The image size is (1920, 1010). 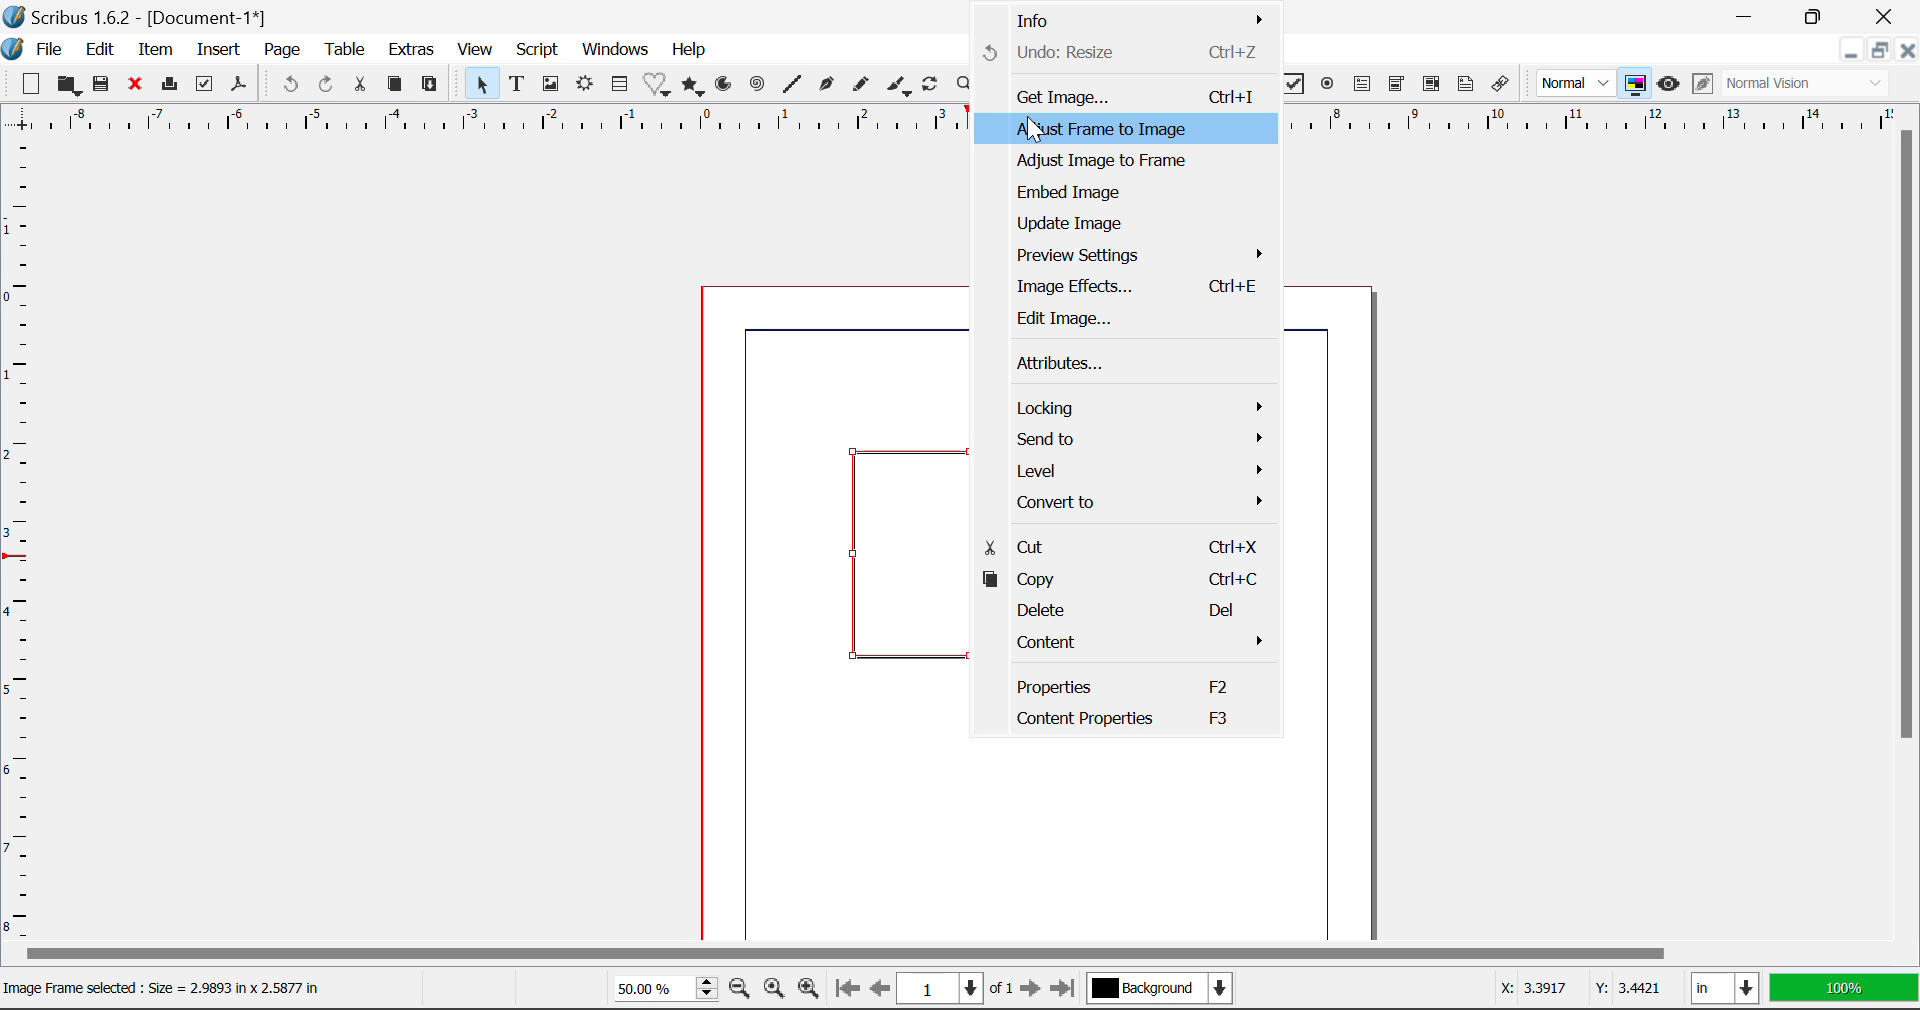 What do you see at coordinates (1133, 408) in the screenshot?
I see `Locking` at bounding box center [1133, 408].